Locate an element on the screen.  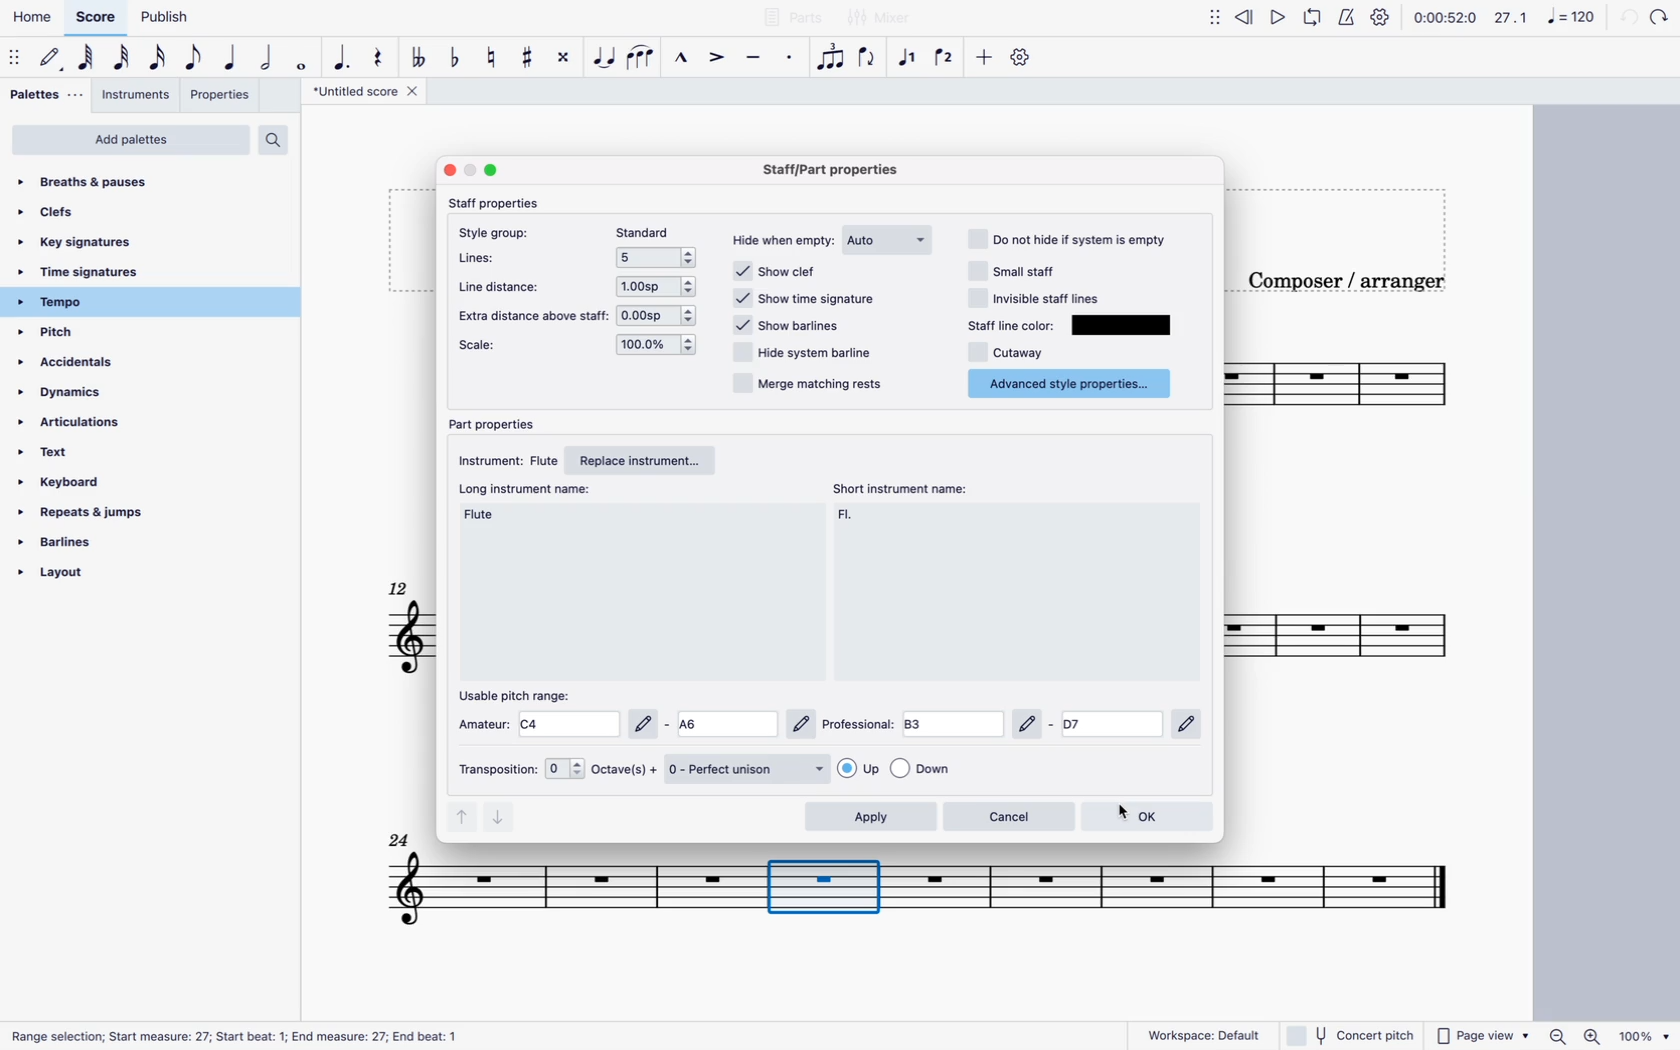
short instrument name is located at coordinates (846, 519).